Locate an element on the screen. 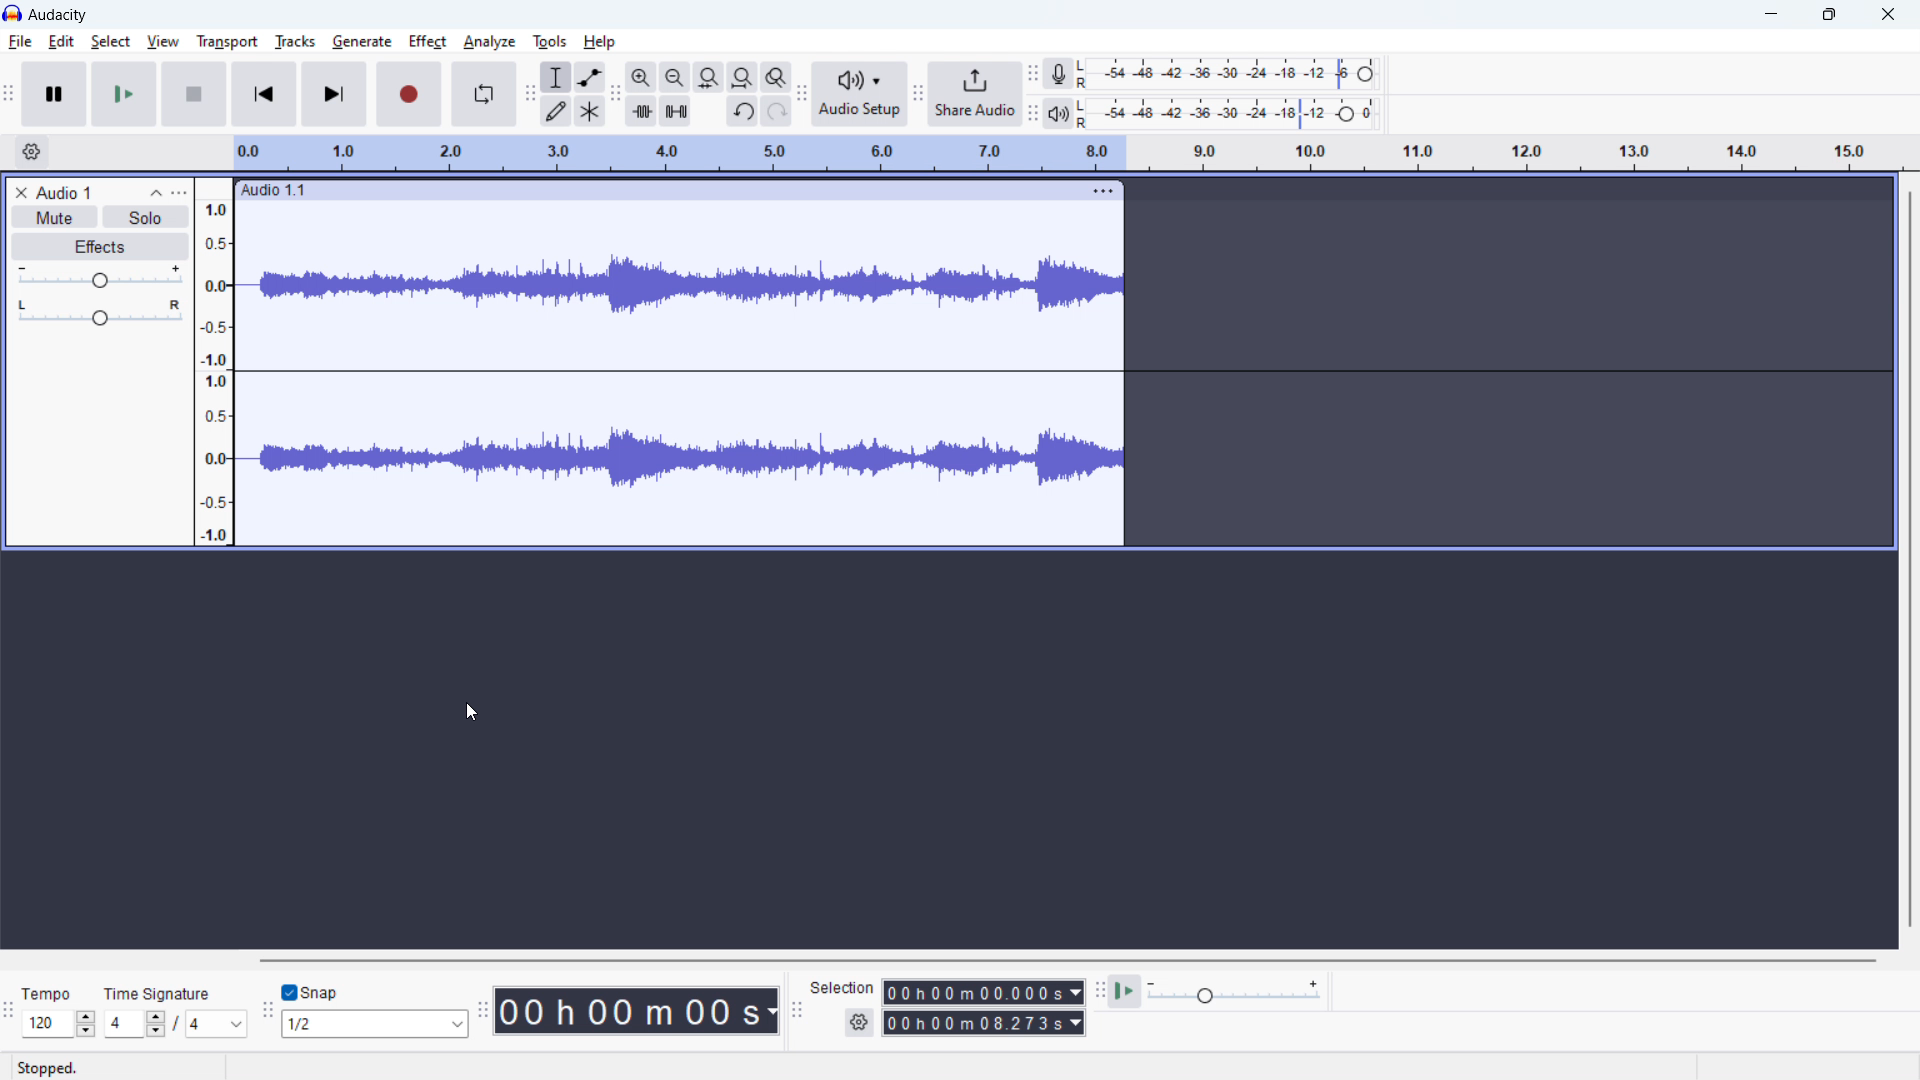 This screenshot has width=1920, height=1080. snapping toolbar is located at coordinates (265, 1009).